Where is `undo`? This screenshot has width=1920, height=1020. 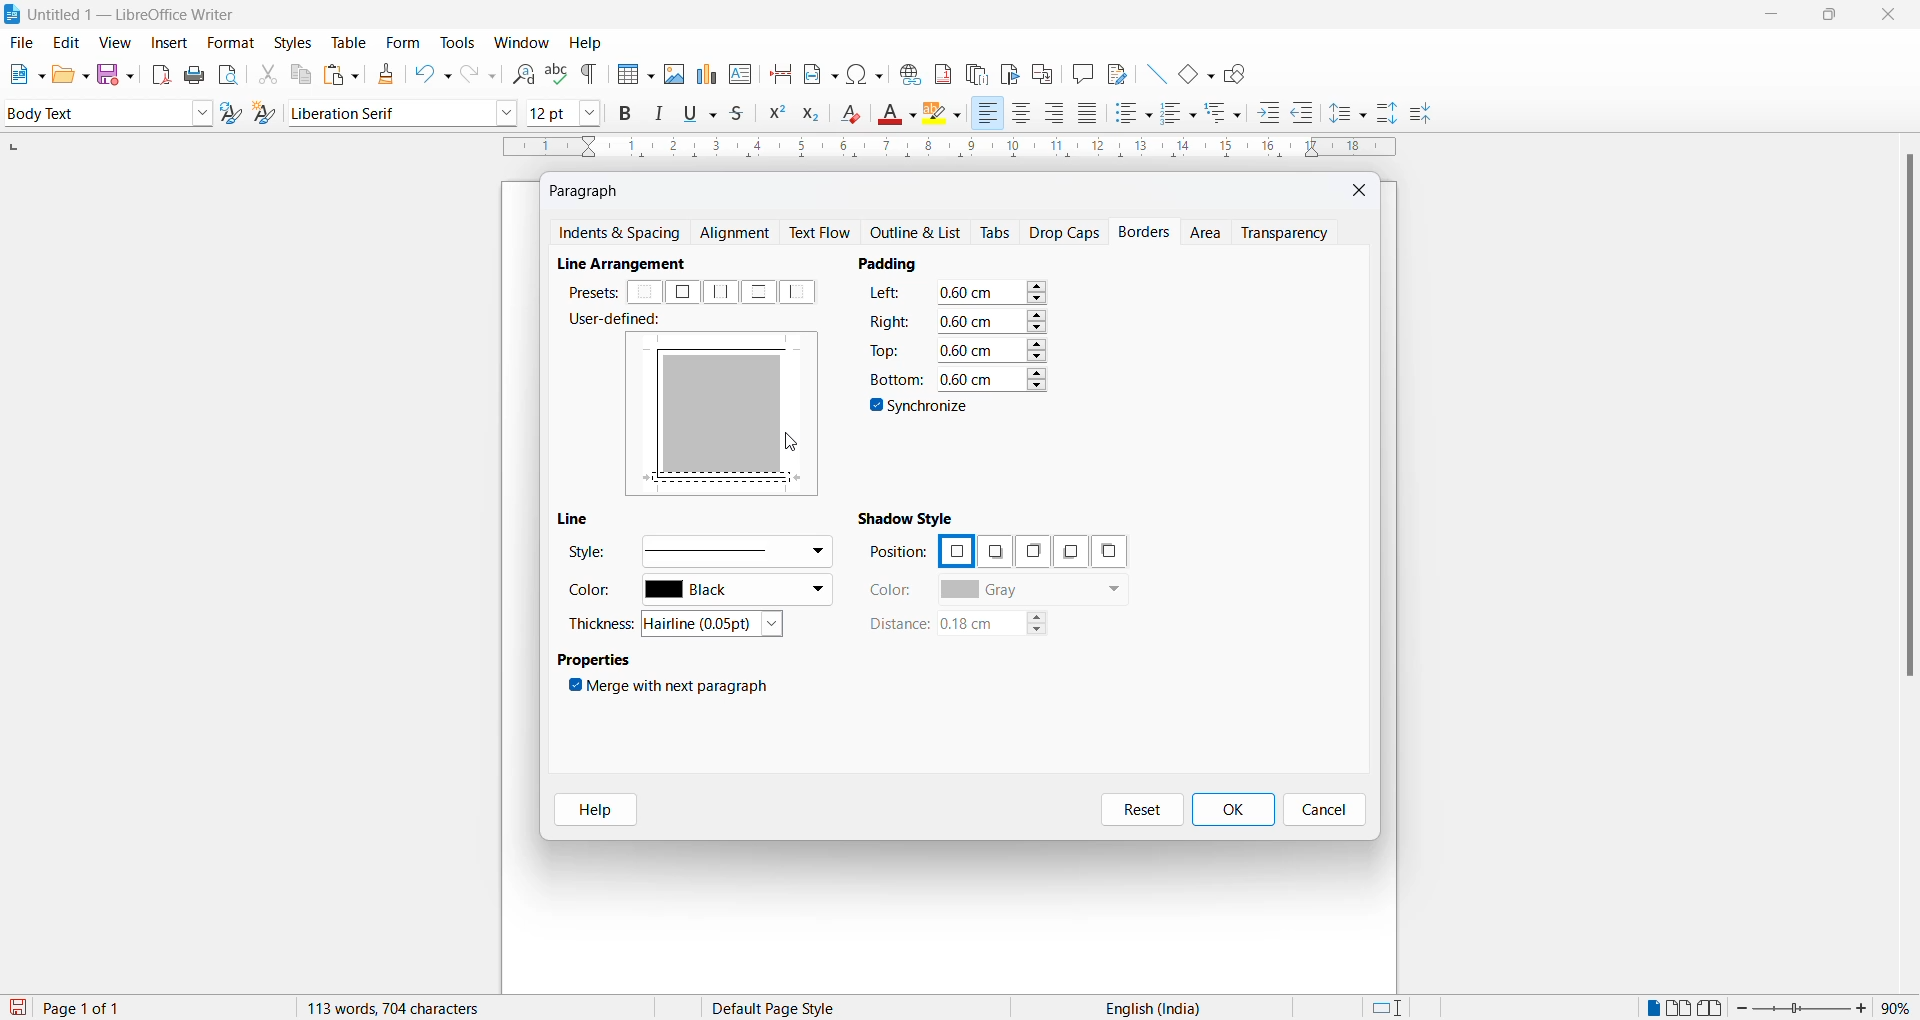 undo is located at coordinates (429, 74).